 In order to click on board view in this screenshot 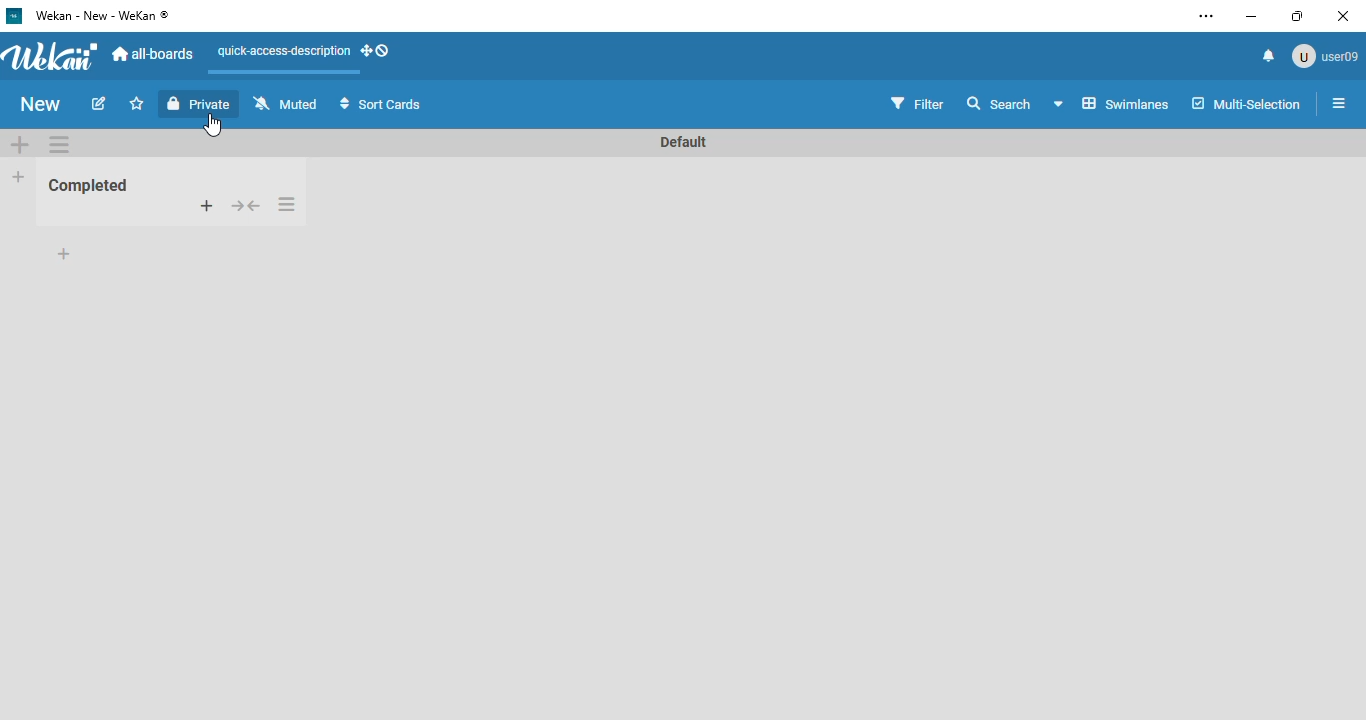, I will do `click(1112, 104)`.